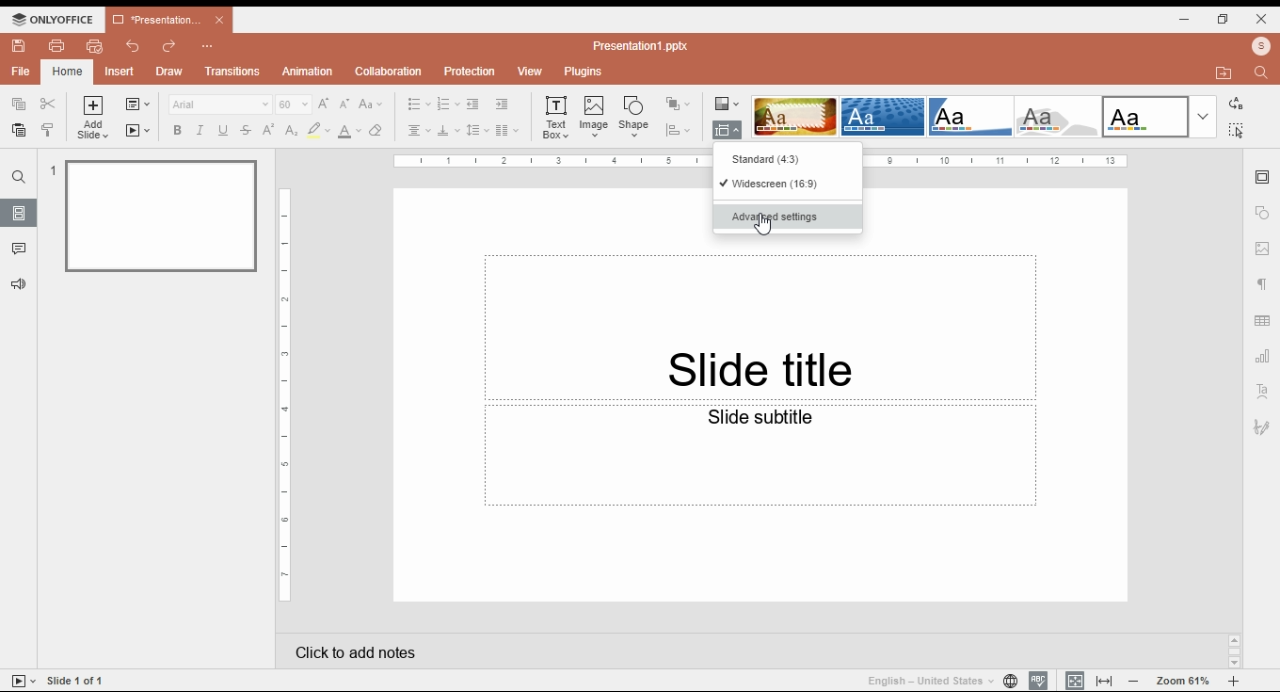 The height and width of the screenshot is (692, 1280). Describe the element at coordinates (17, 102) in the screenshot. I see `copy` at that location.